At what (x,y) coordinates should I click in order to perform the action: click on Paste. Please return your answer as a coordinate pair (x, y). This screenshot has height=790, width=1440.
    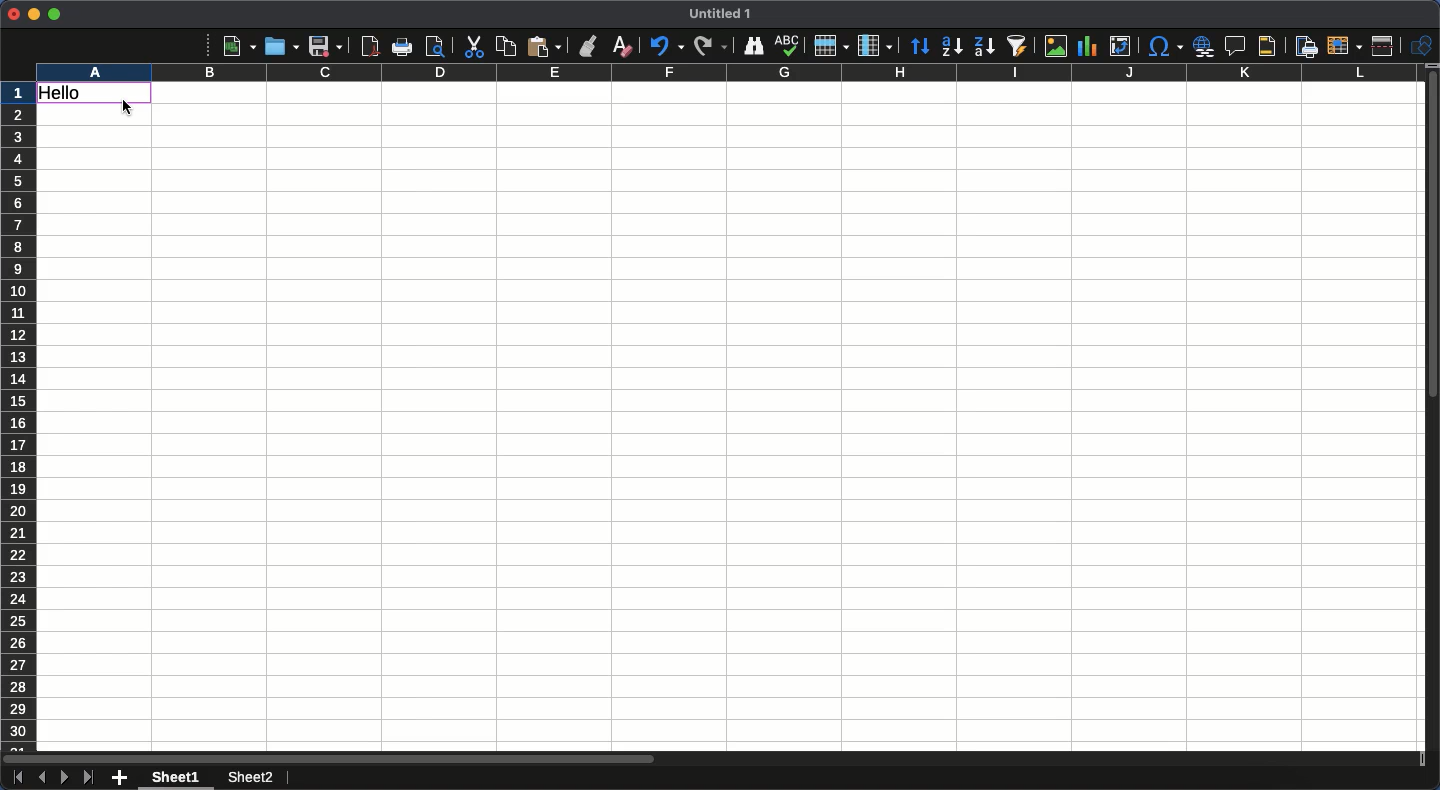
    Looking at the image, I should click on (544, 46).